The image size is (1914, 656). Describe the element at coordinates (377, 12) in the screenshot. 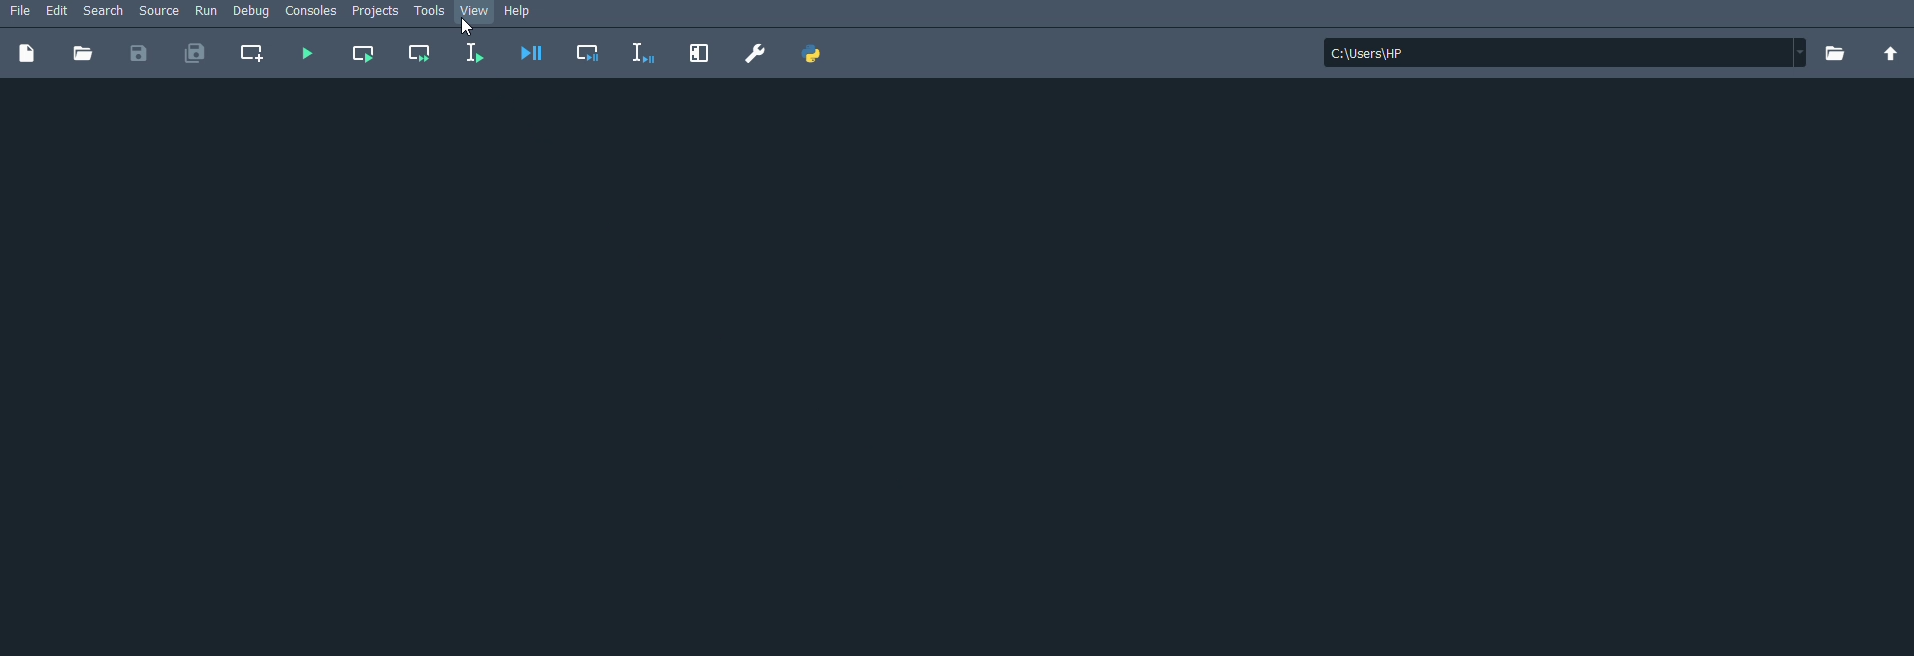

I see `Projects` at that location.